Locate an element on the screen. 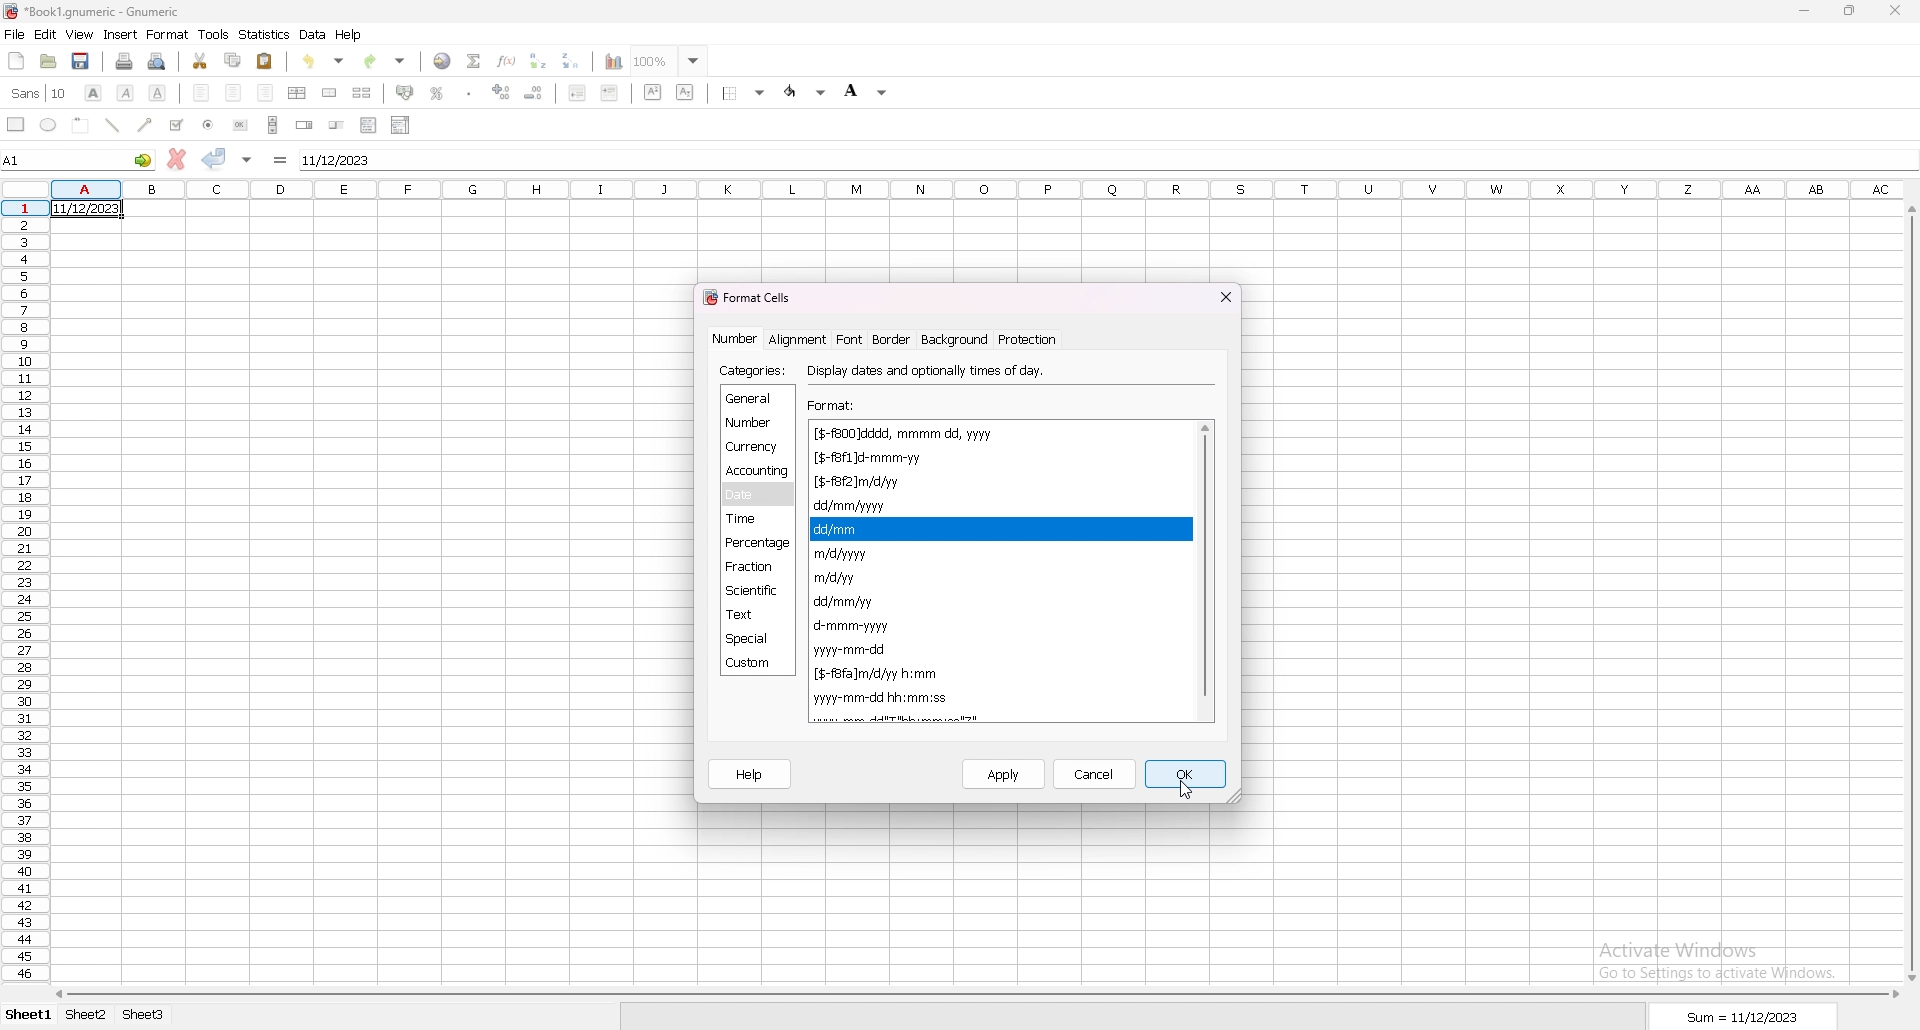 The height and width of the screenshot is (1030, 1920). data is located at coordinates (312, 35).